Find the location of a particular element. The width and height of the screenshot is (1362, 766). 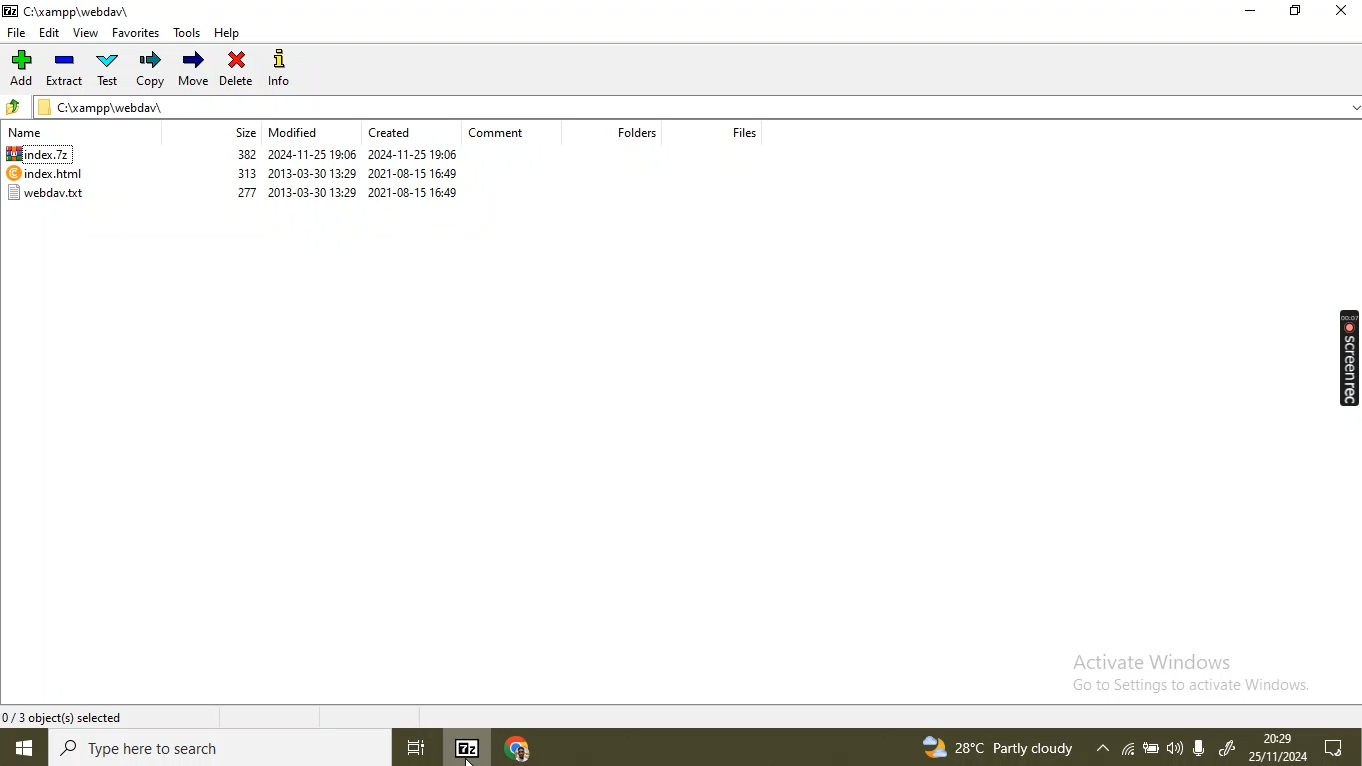

move is located at coordinates (192, 68).